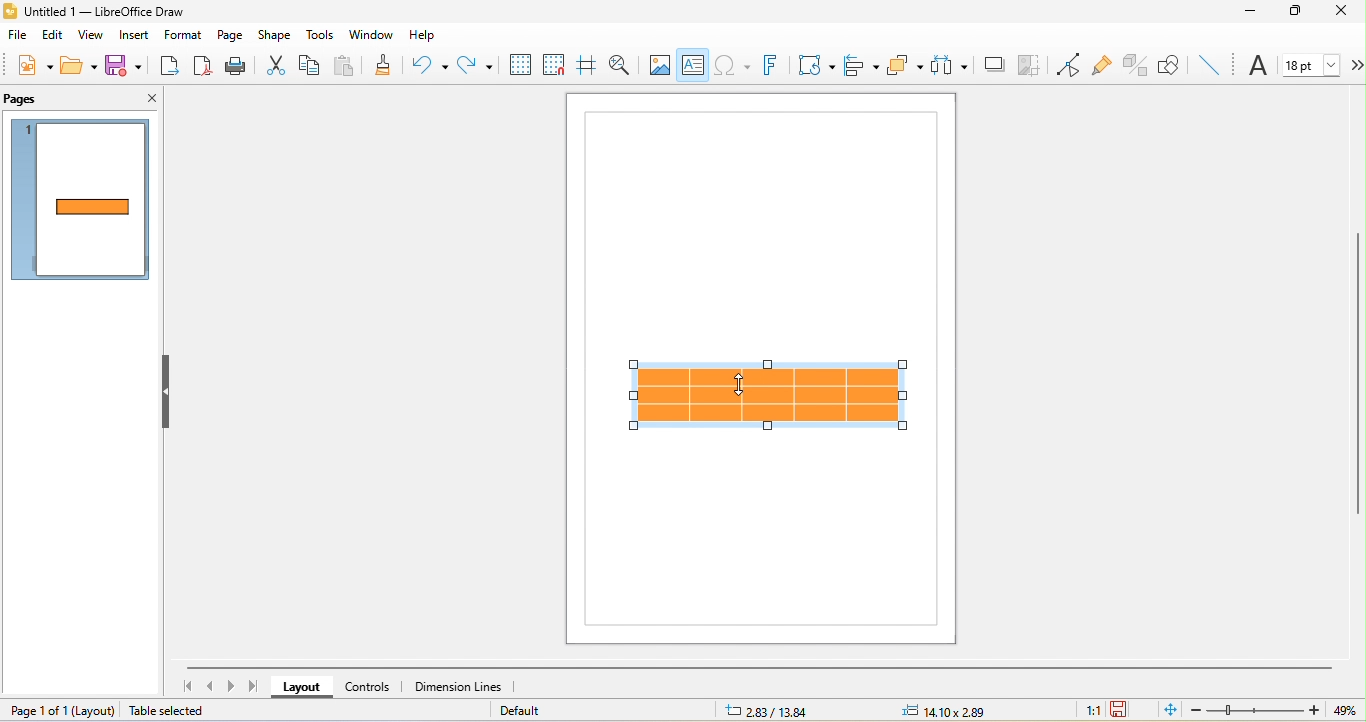 The image size is (1366, 722). What do you see at coordinates (767, 395) in the screenshot?
I see `select table` at bounding box center [767, 395].